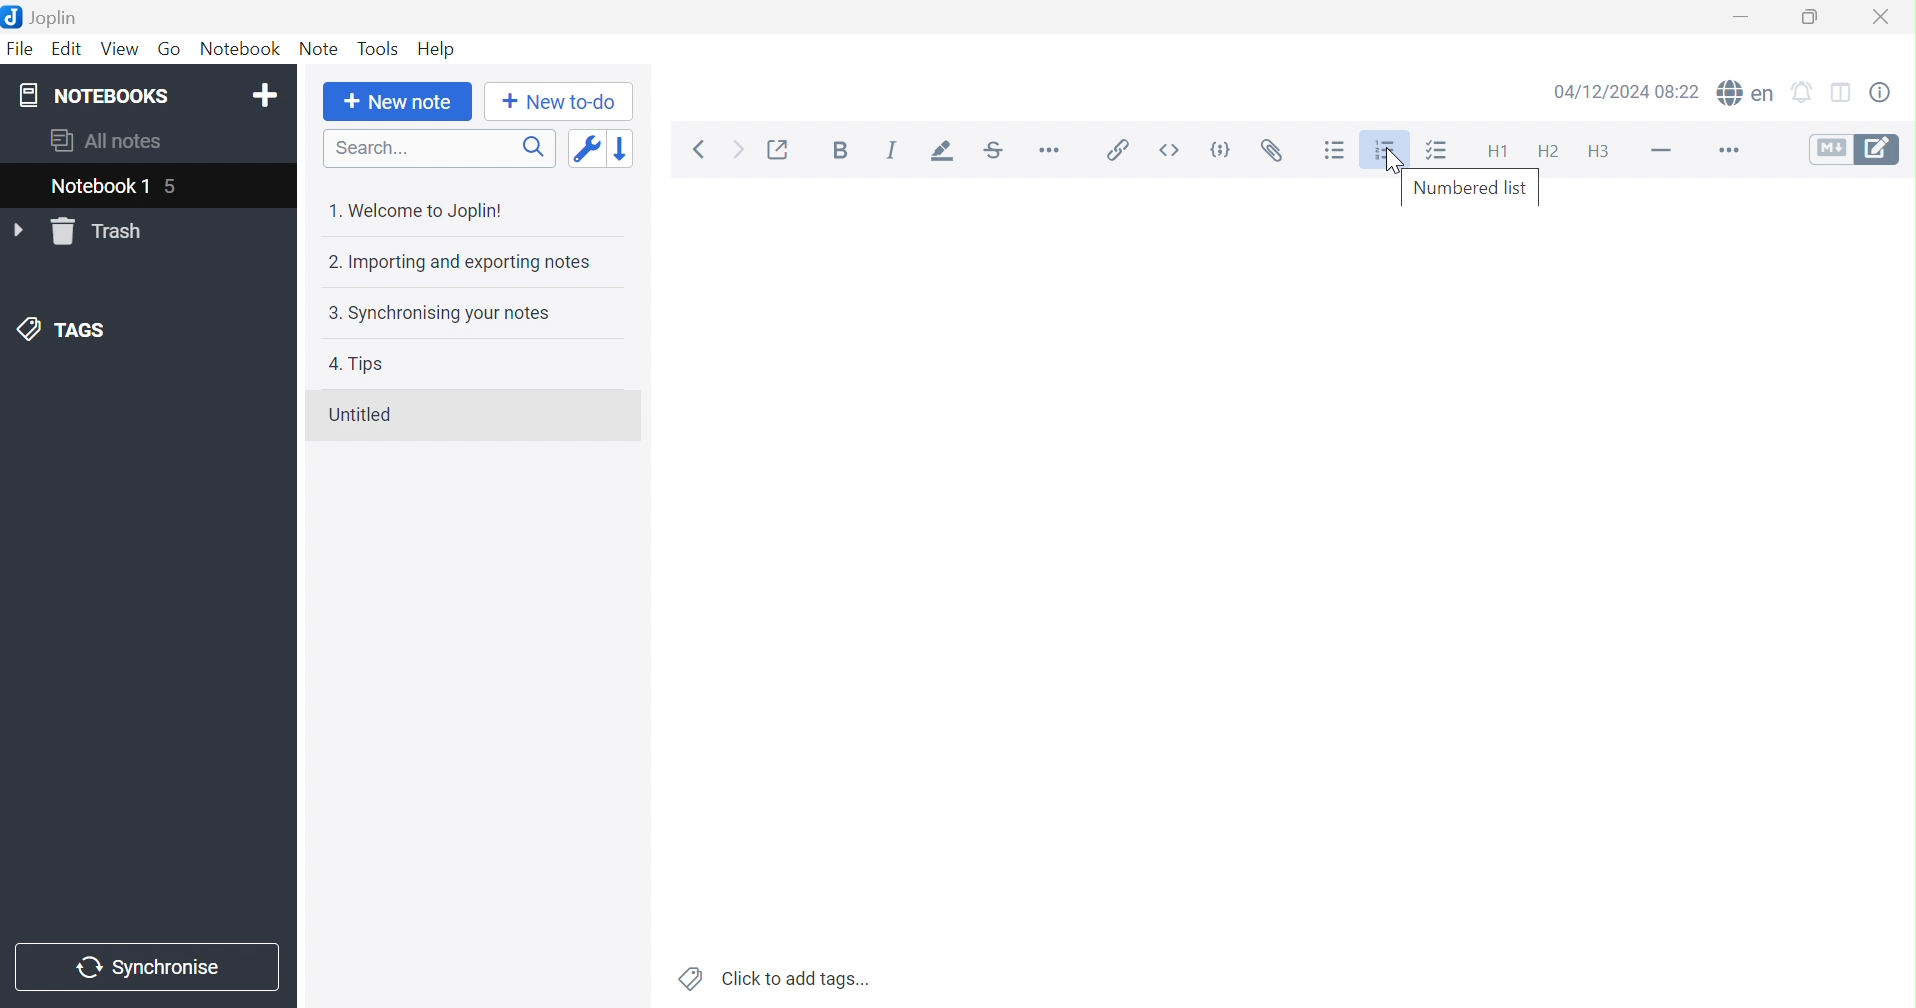  What do you see at coordinates (457, 262) in the screenshot?
I see `2. Importing and exporting notes` at bounding box center [457, 262].